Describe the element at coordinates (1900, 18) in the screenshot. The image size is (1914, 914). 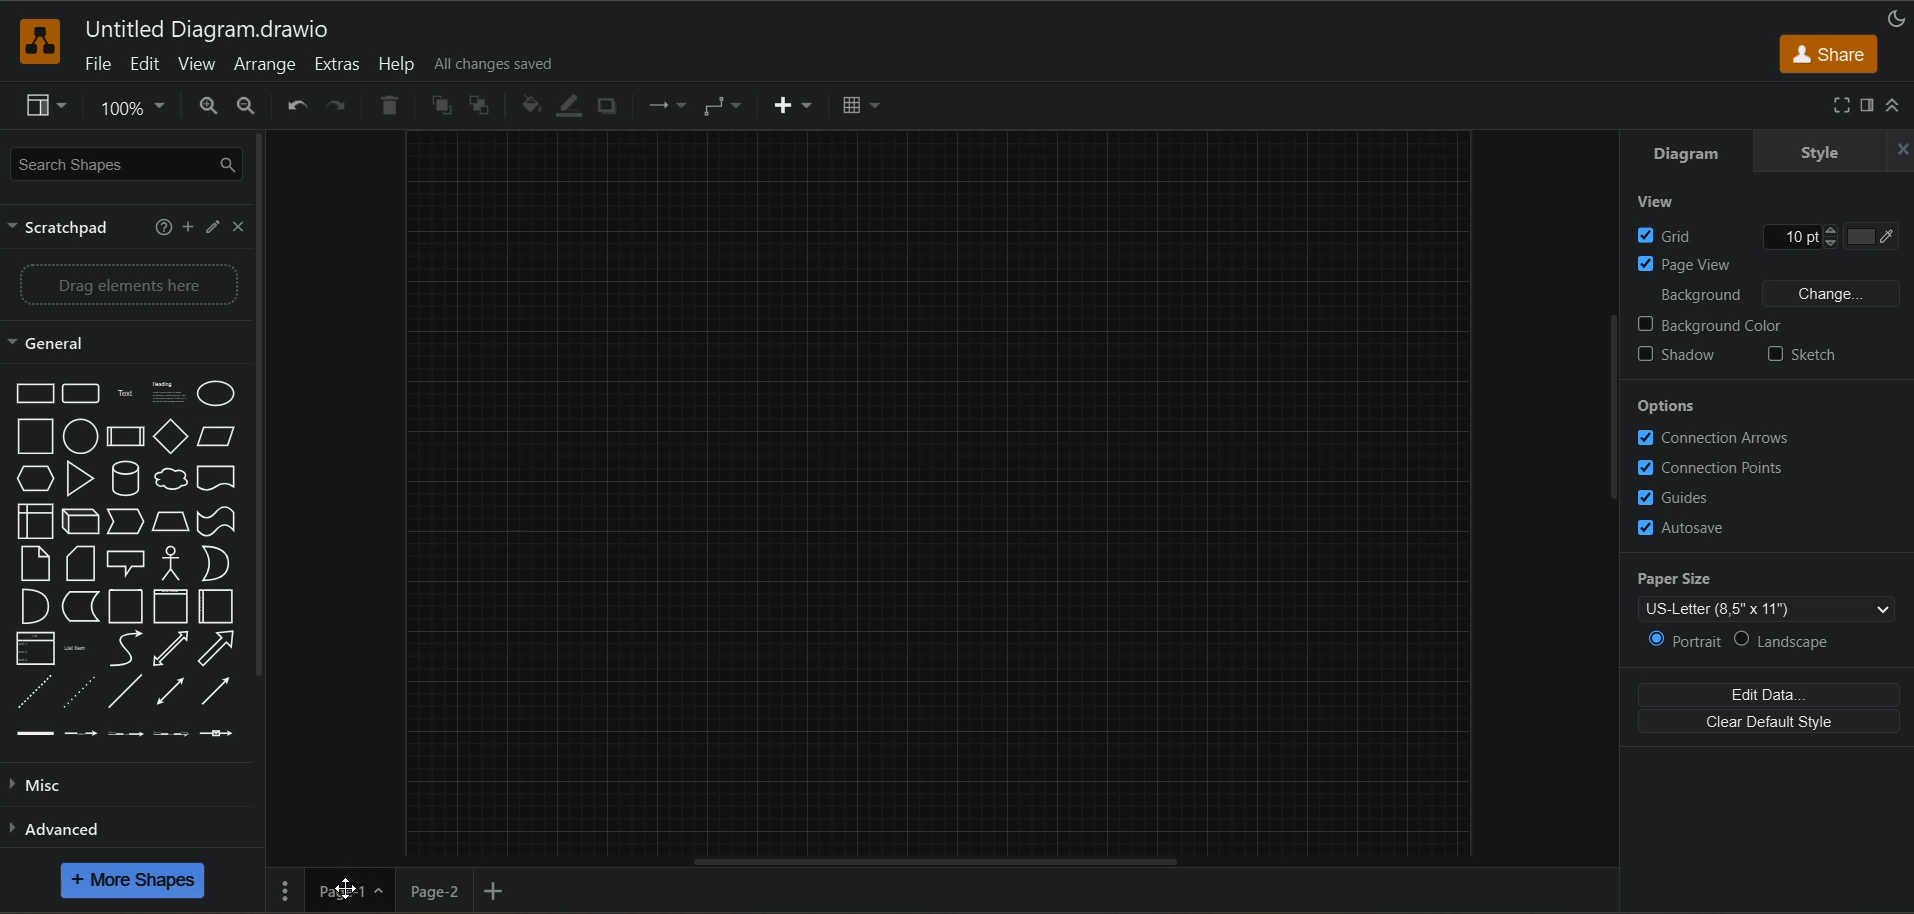
I see `appearance` at that location.